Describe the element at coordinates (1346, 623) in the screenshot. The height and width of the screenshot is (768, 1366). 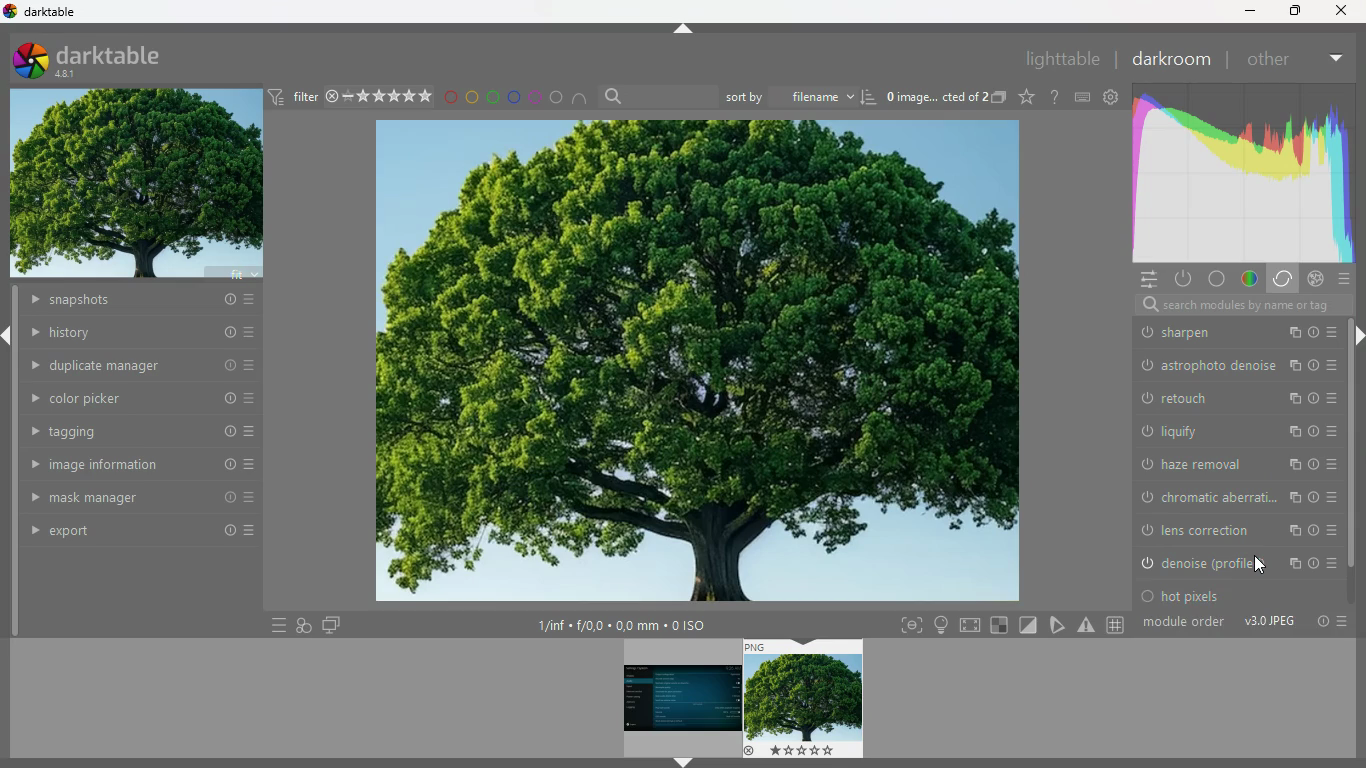
I see `more` at that location.